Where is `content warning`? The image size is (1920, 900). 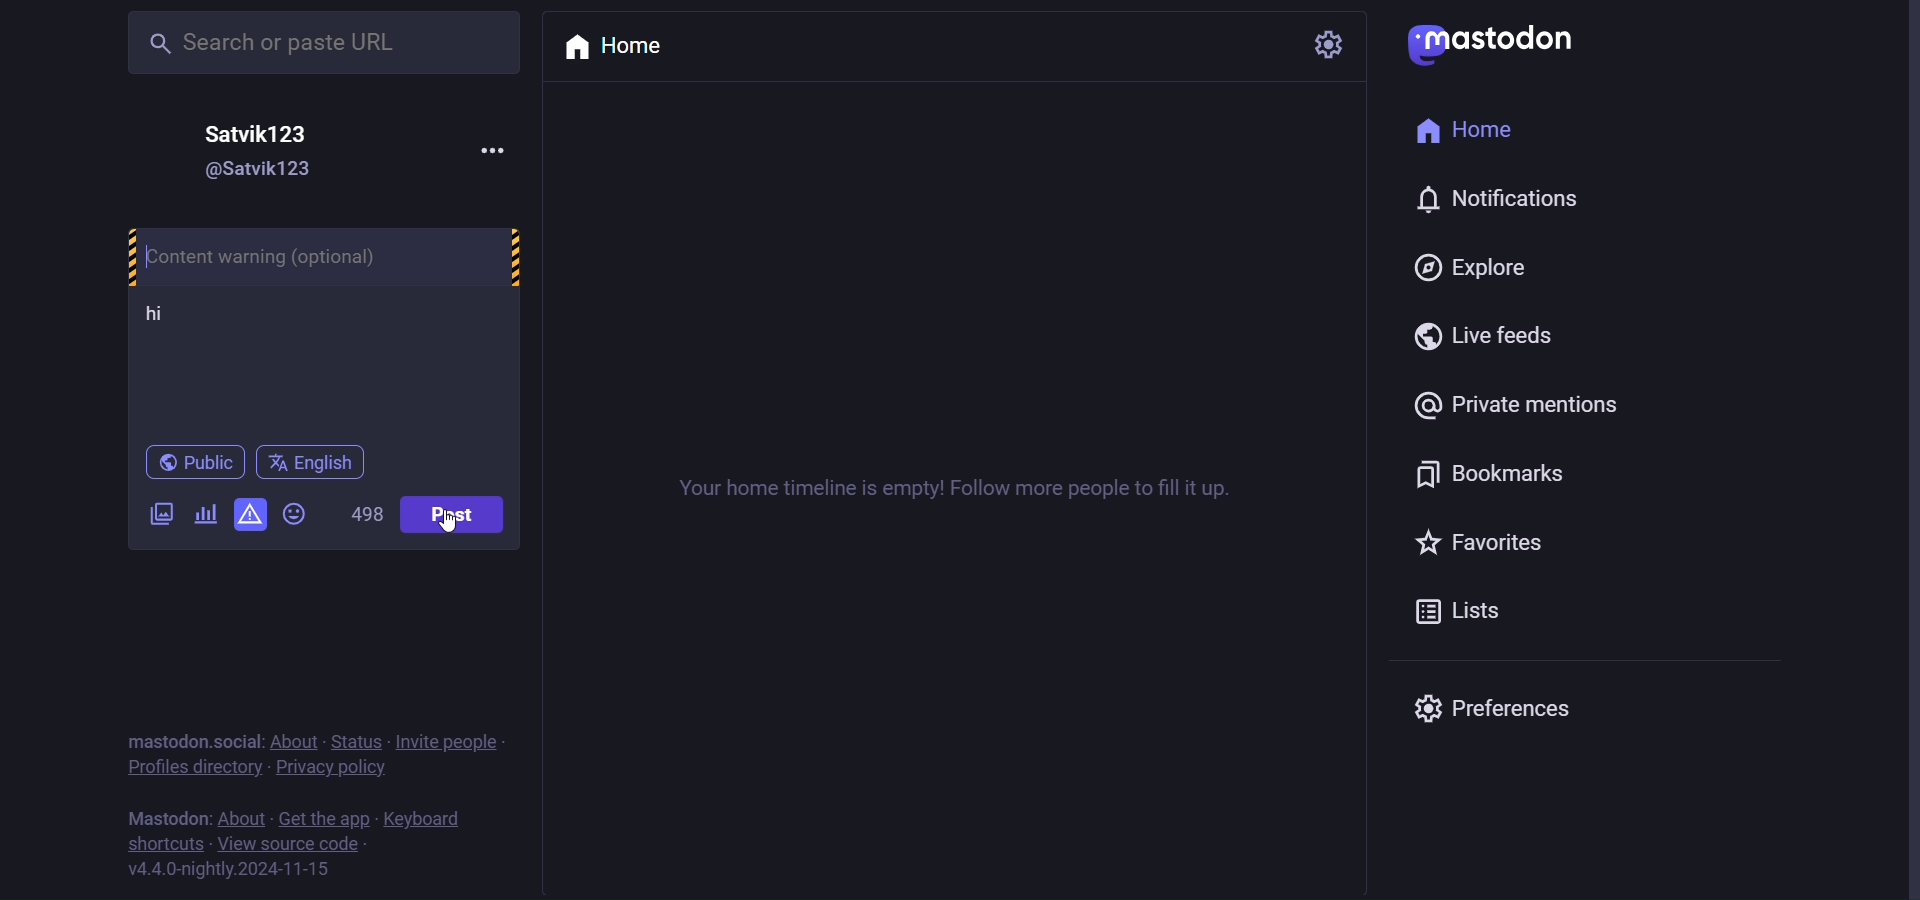 content warning is located at coordinates (253, 513).